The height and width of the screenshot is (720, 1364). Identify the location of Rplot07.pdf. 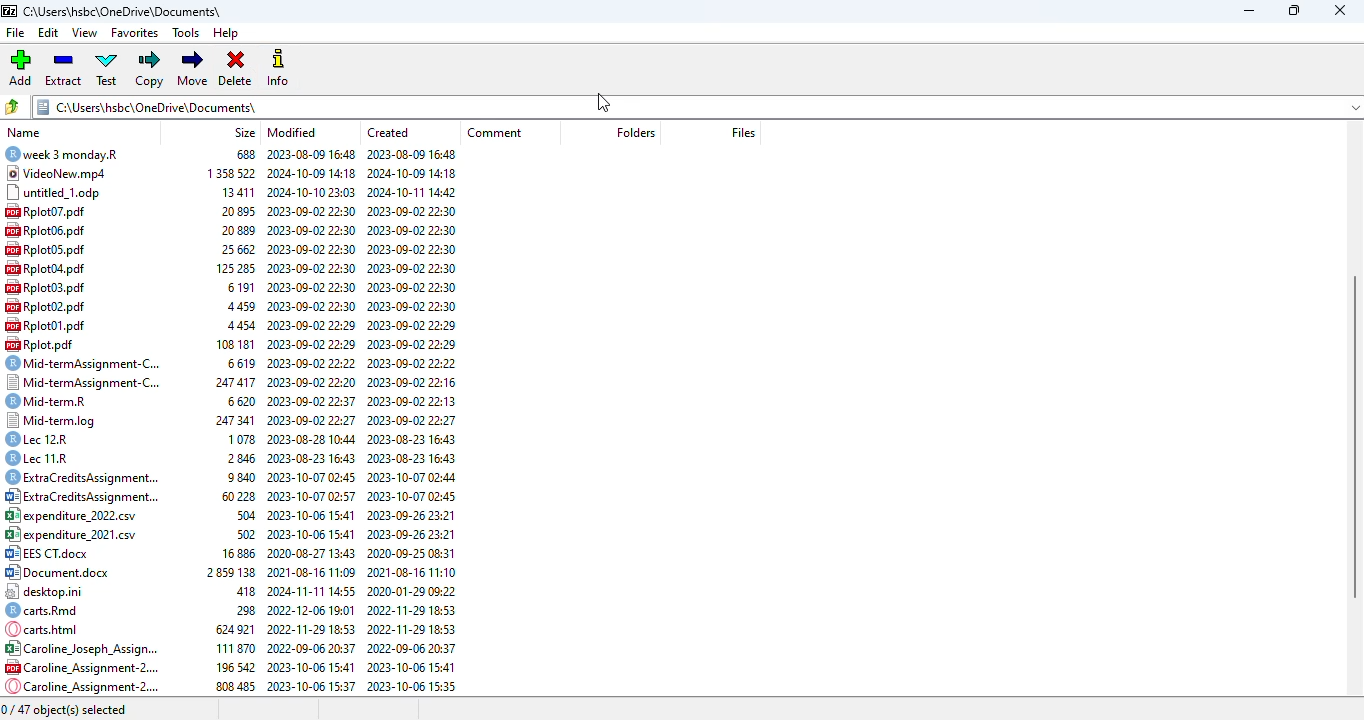
(54, 211).